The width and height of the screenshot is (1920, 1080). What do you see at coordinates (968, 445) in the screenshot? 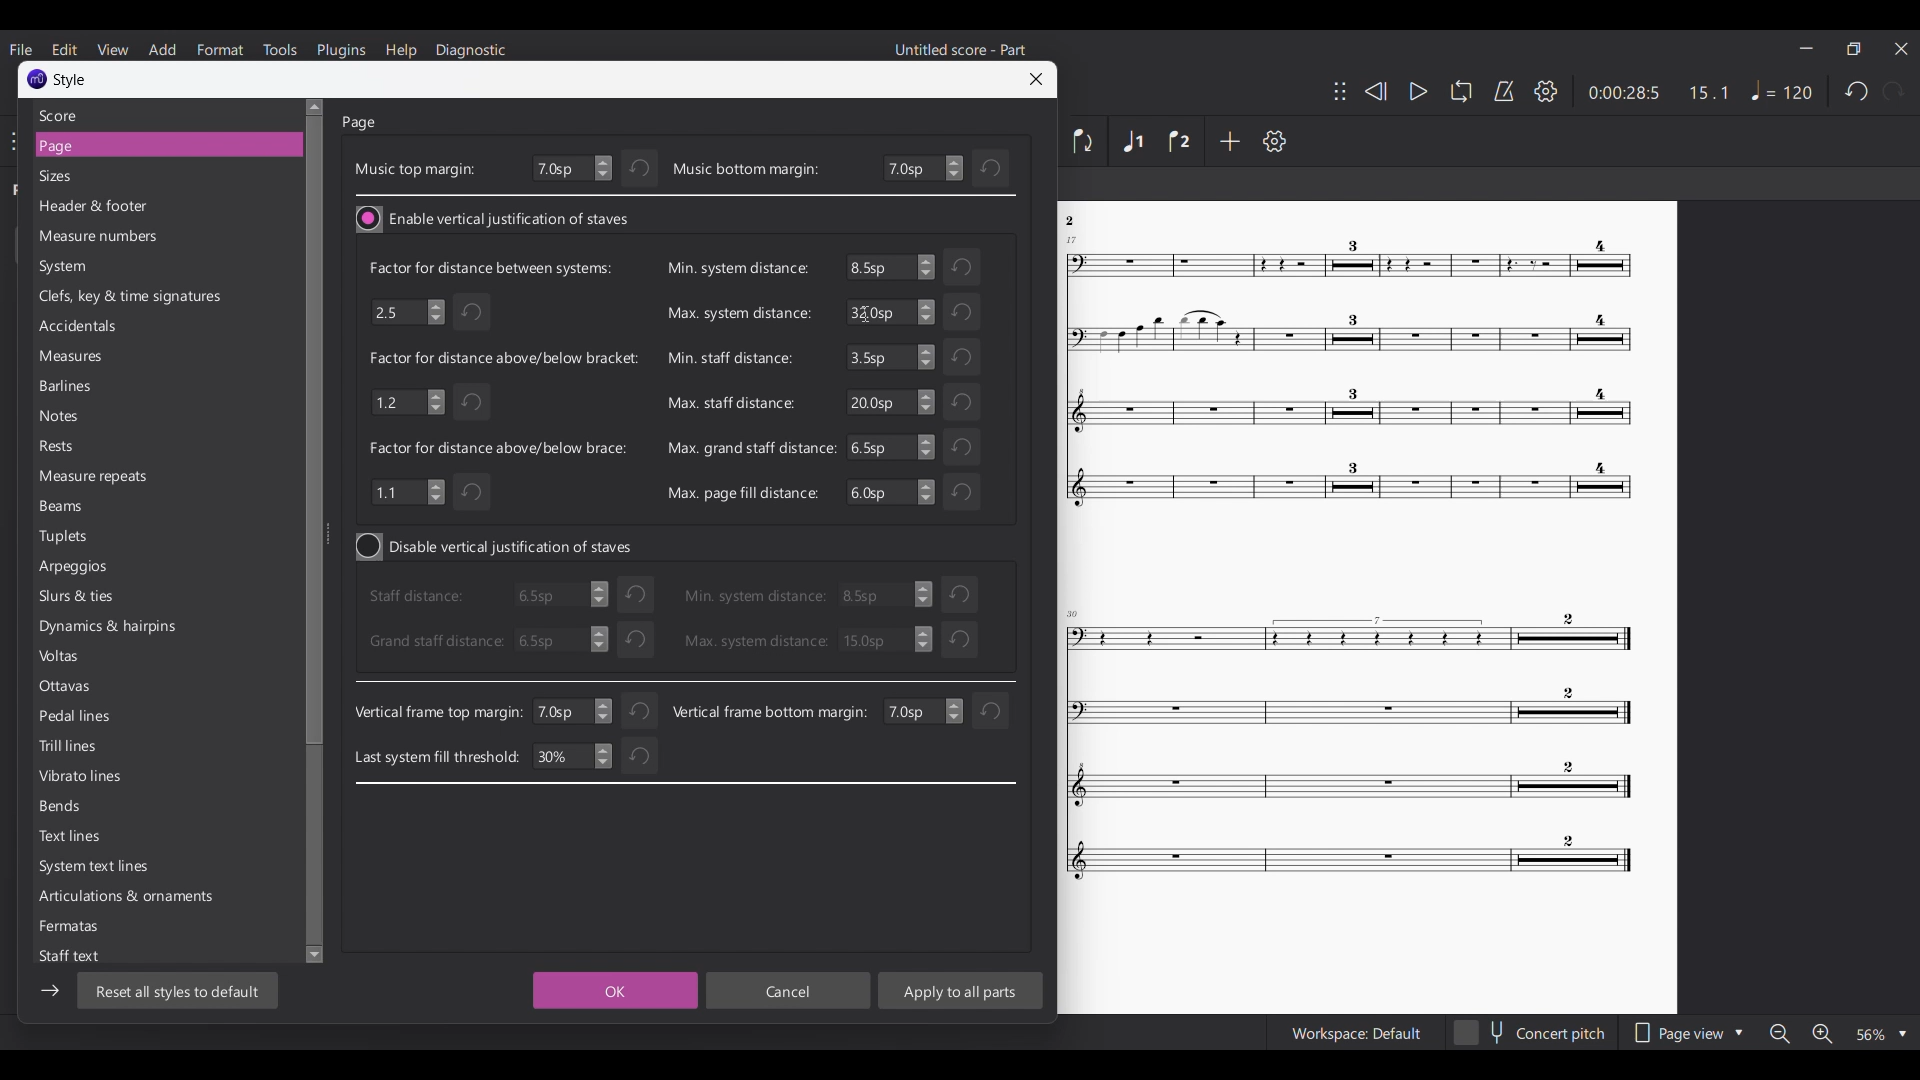
I see `` at bounding box center [968, 445].